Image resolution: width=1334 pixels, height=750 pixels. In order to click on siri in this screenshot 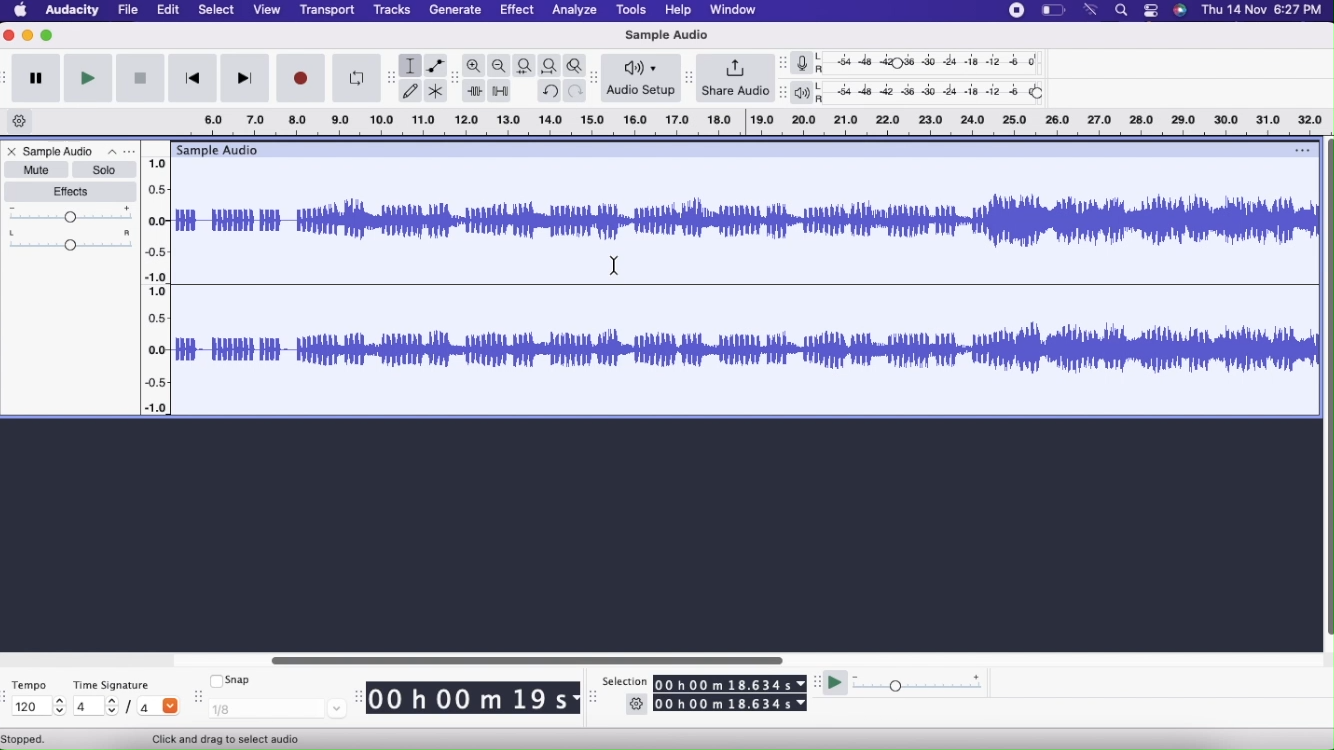, I will do `click(1183, 13)`.